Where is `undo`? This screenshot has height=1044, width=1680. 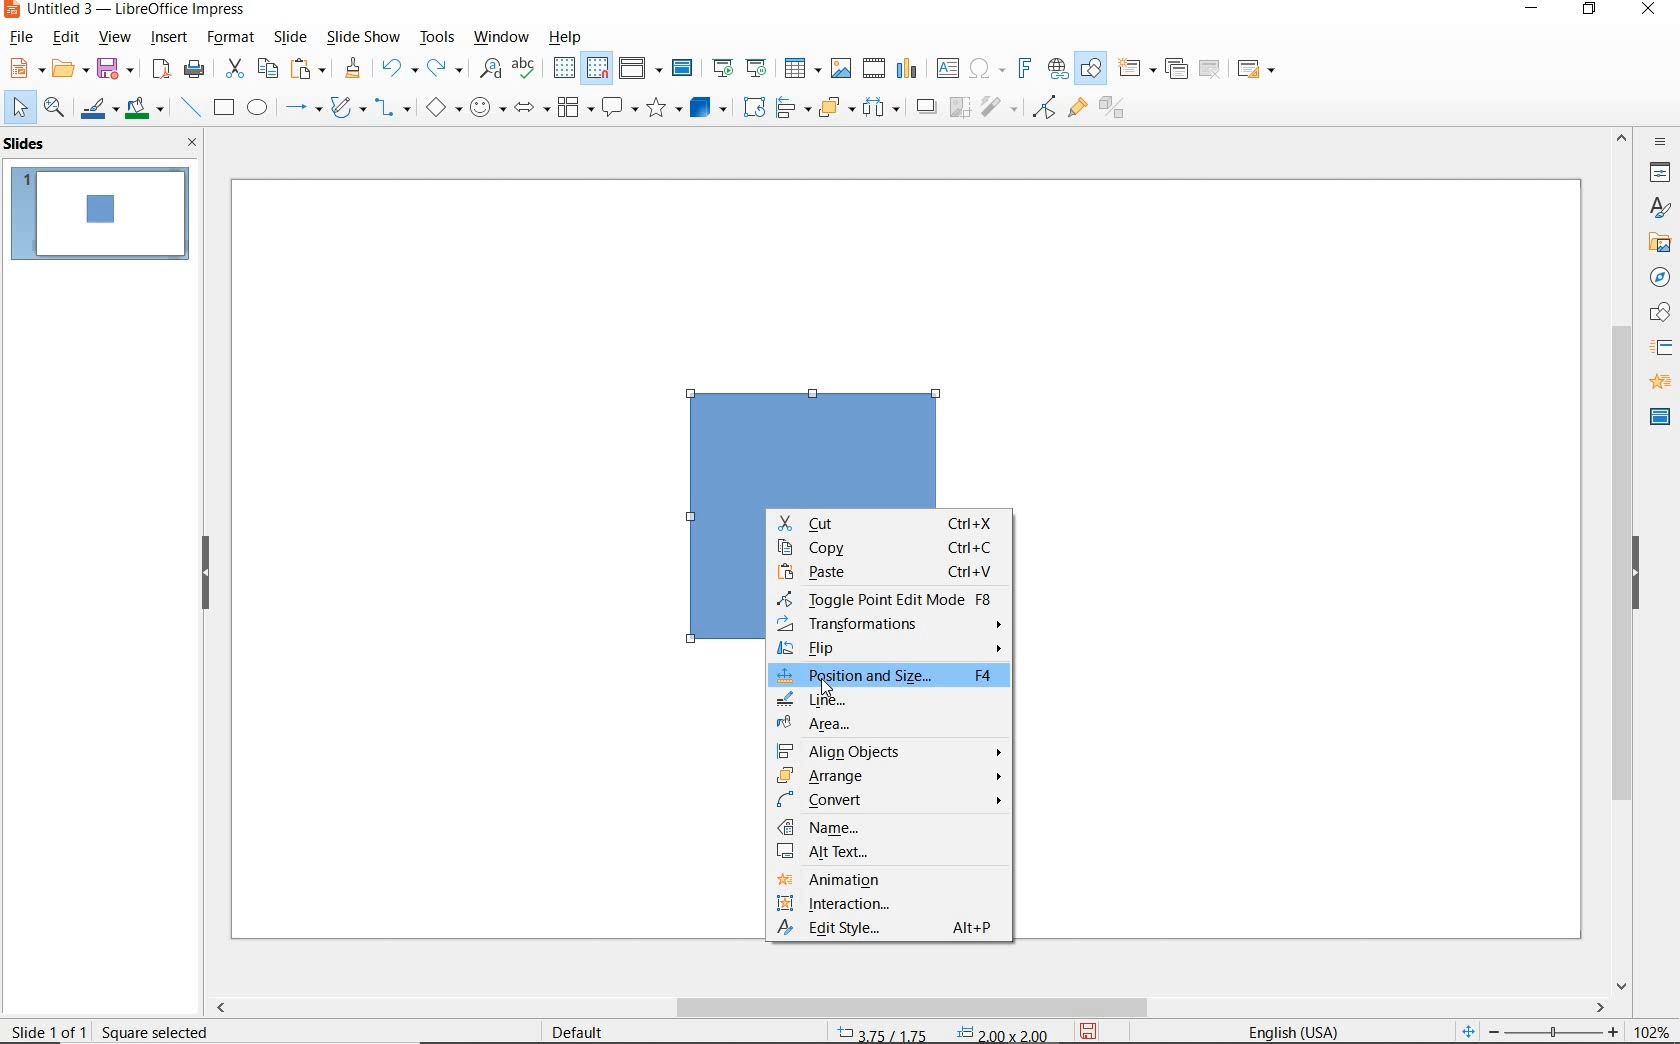 undo is located at coordinates (397, 69).